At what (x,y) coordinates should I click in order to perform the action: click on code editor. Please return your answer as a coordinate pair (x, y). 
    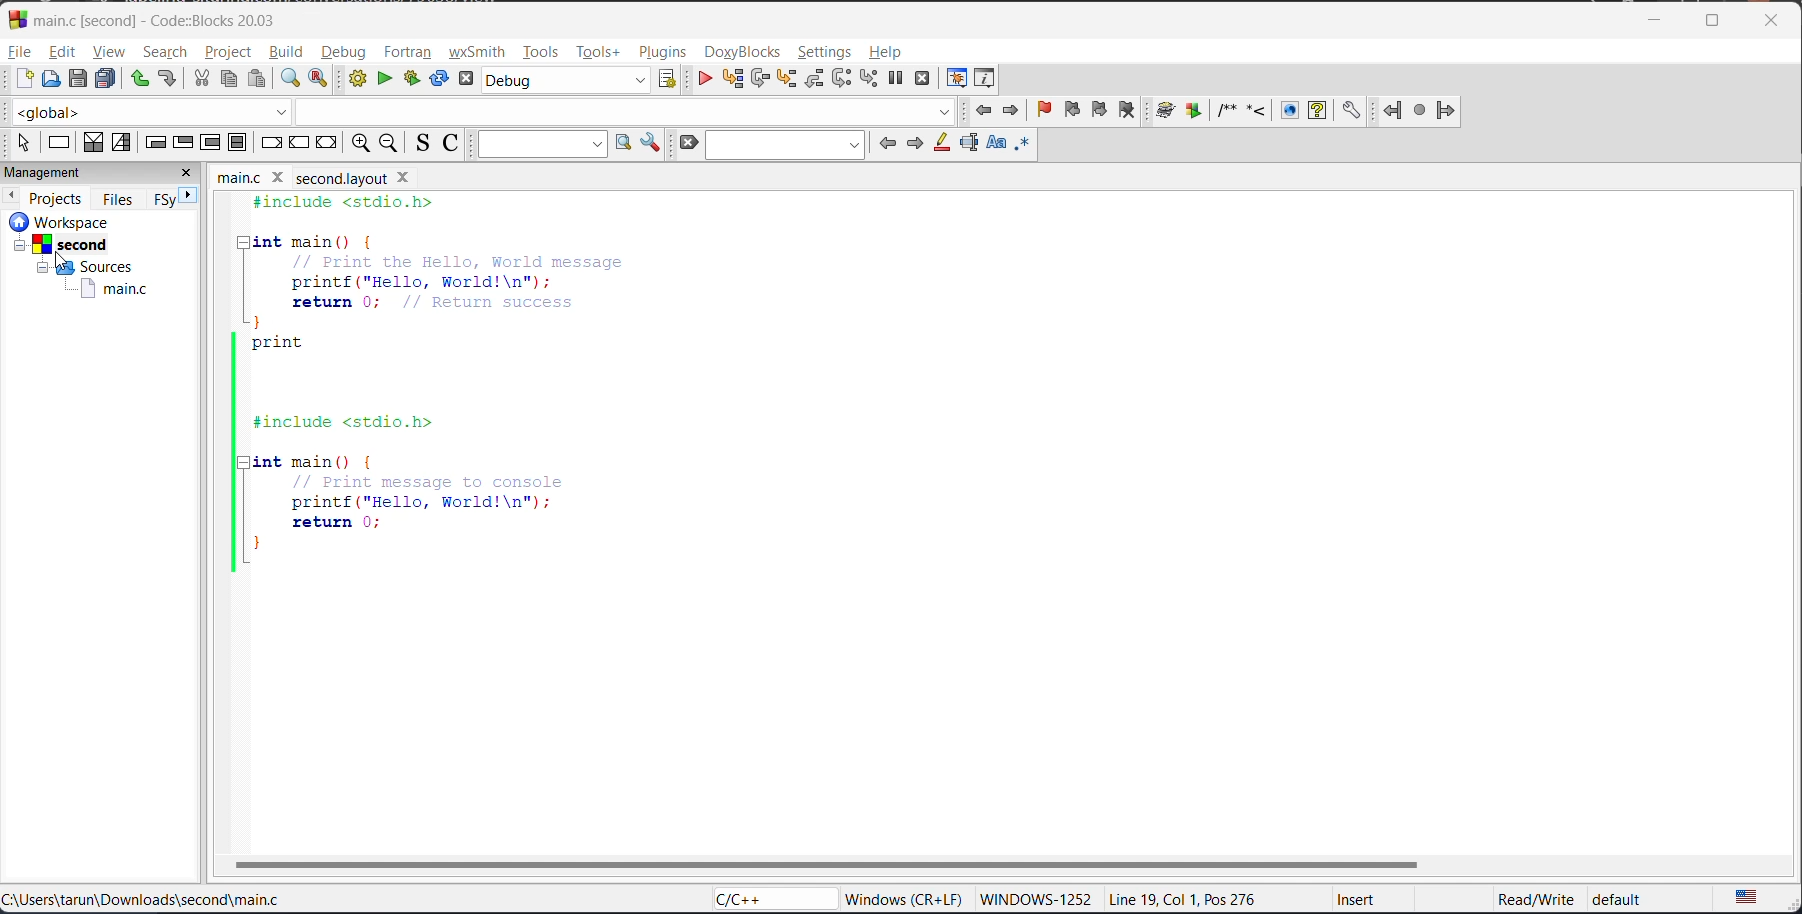
    Looking at the image, I should click on (421, 390).